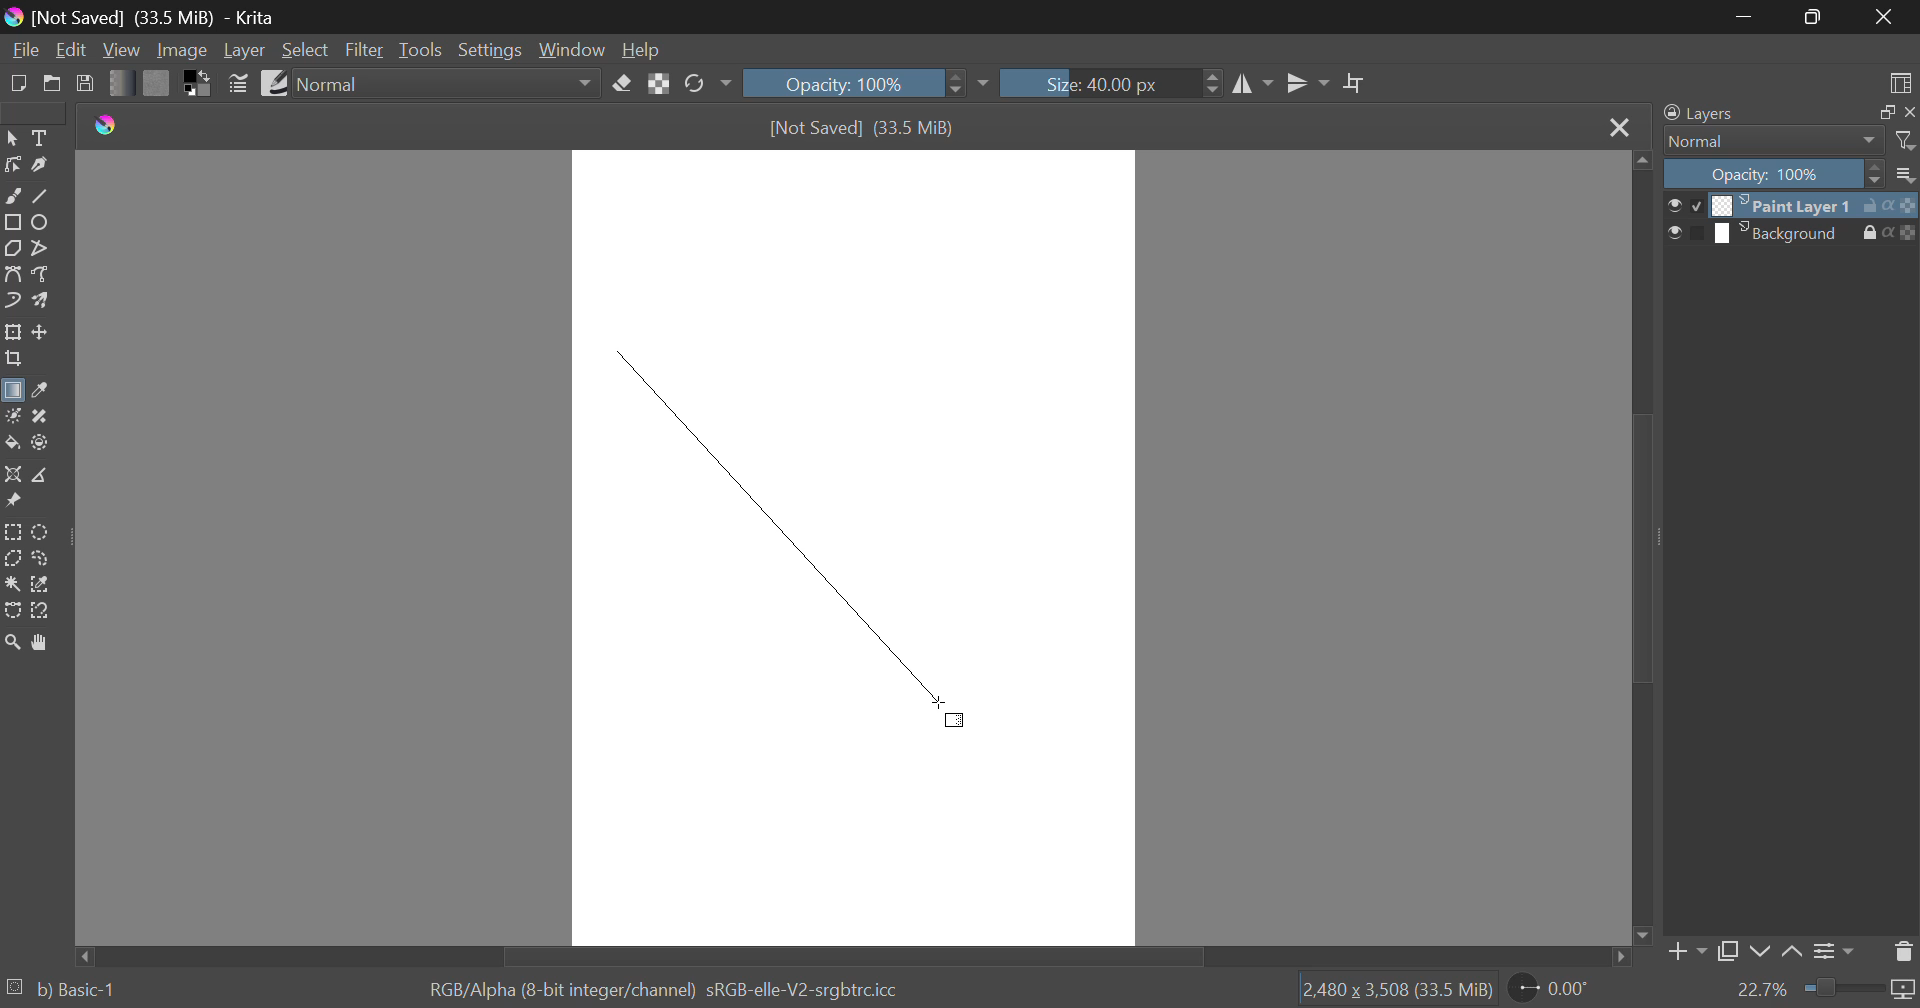 This screenshot has height=1008, width=1920. I want to click on Line, so click(41, 194).